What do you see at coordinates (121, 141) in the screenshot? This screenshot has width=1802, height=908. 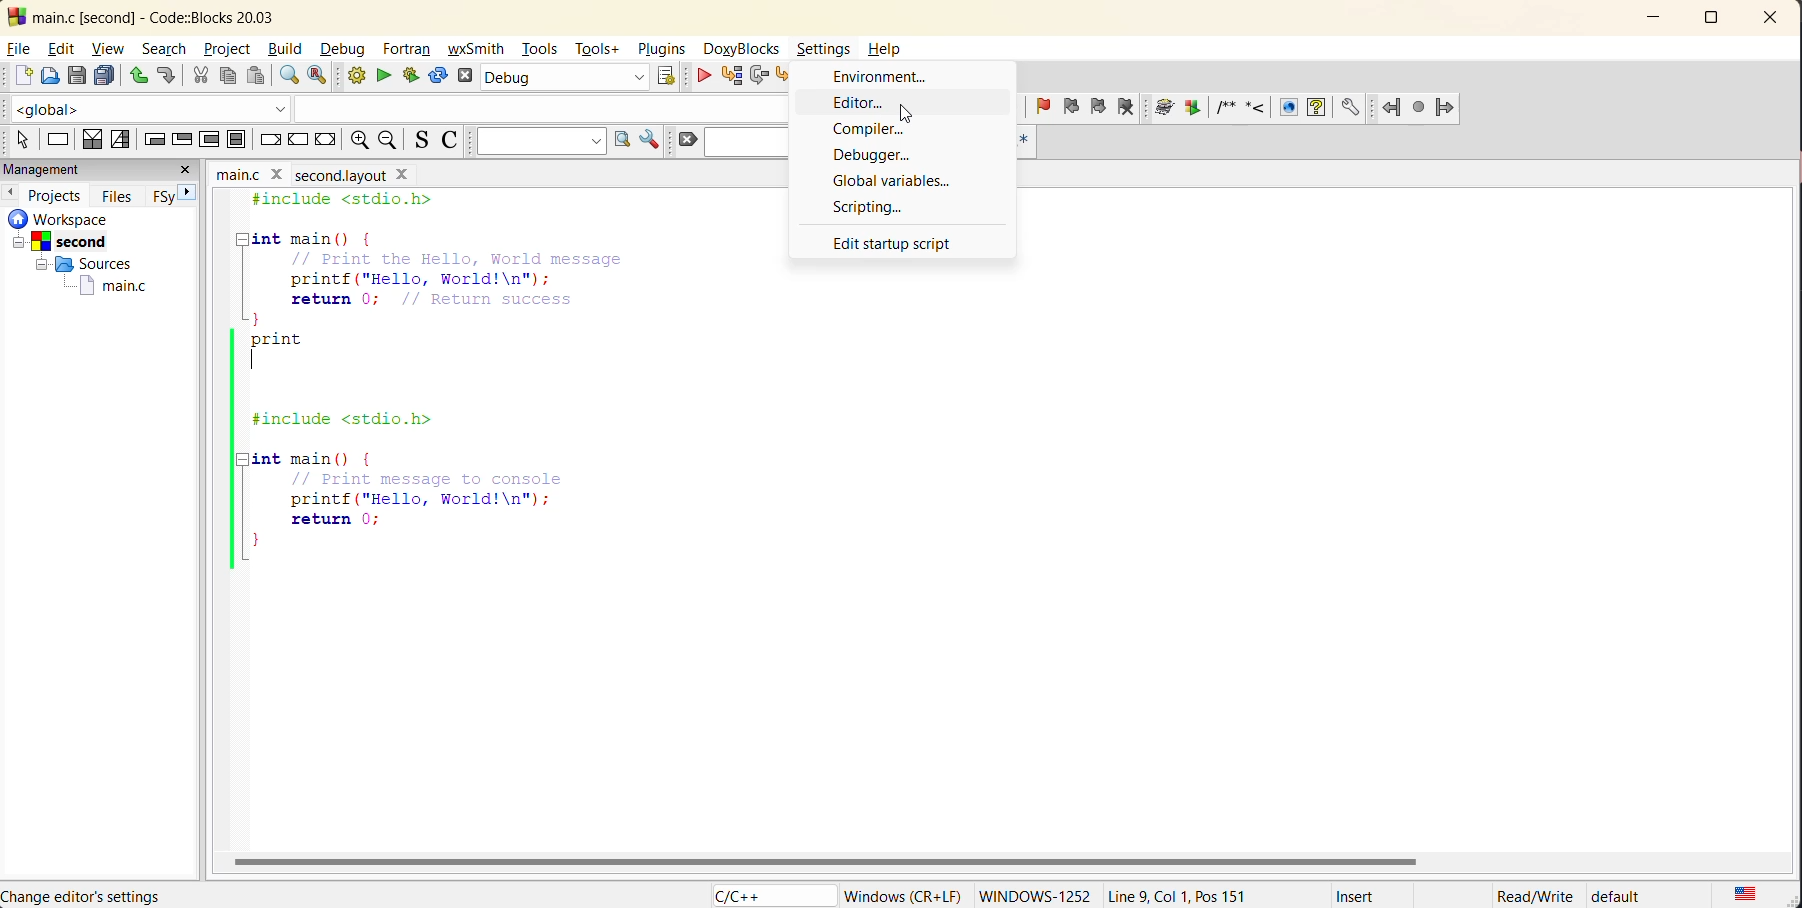 I see `selection` at bounding box center [121, 141].